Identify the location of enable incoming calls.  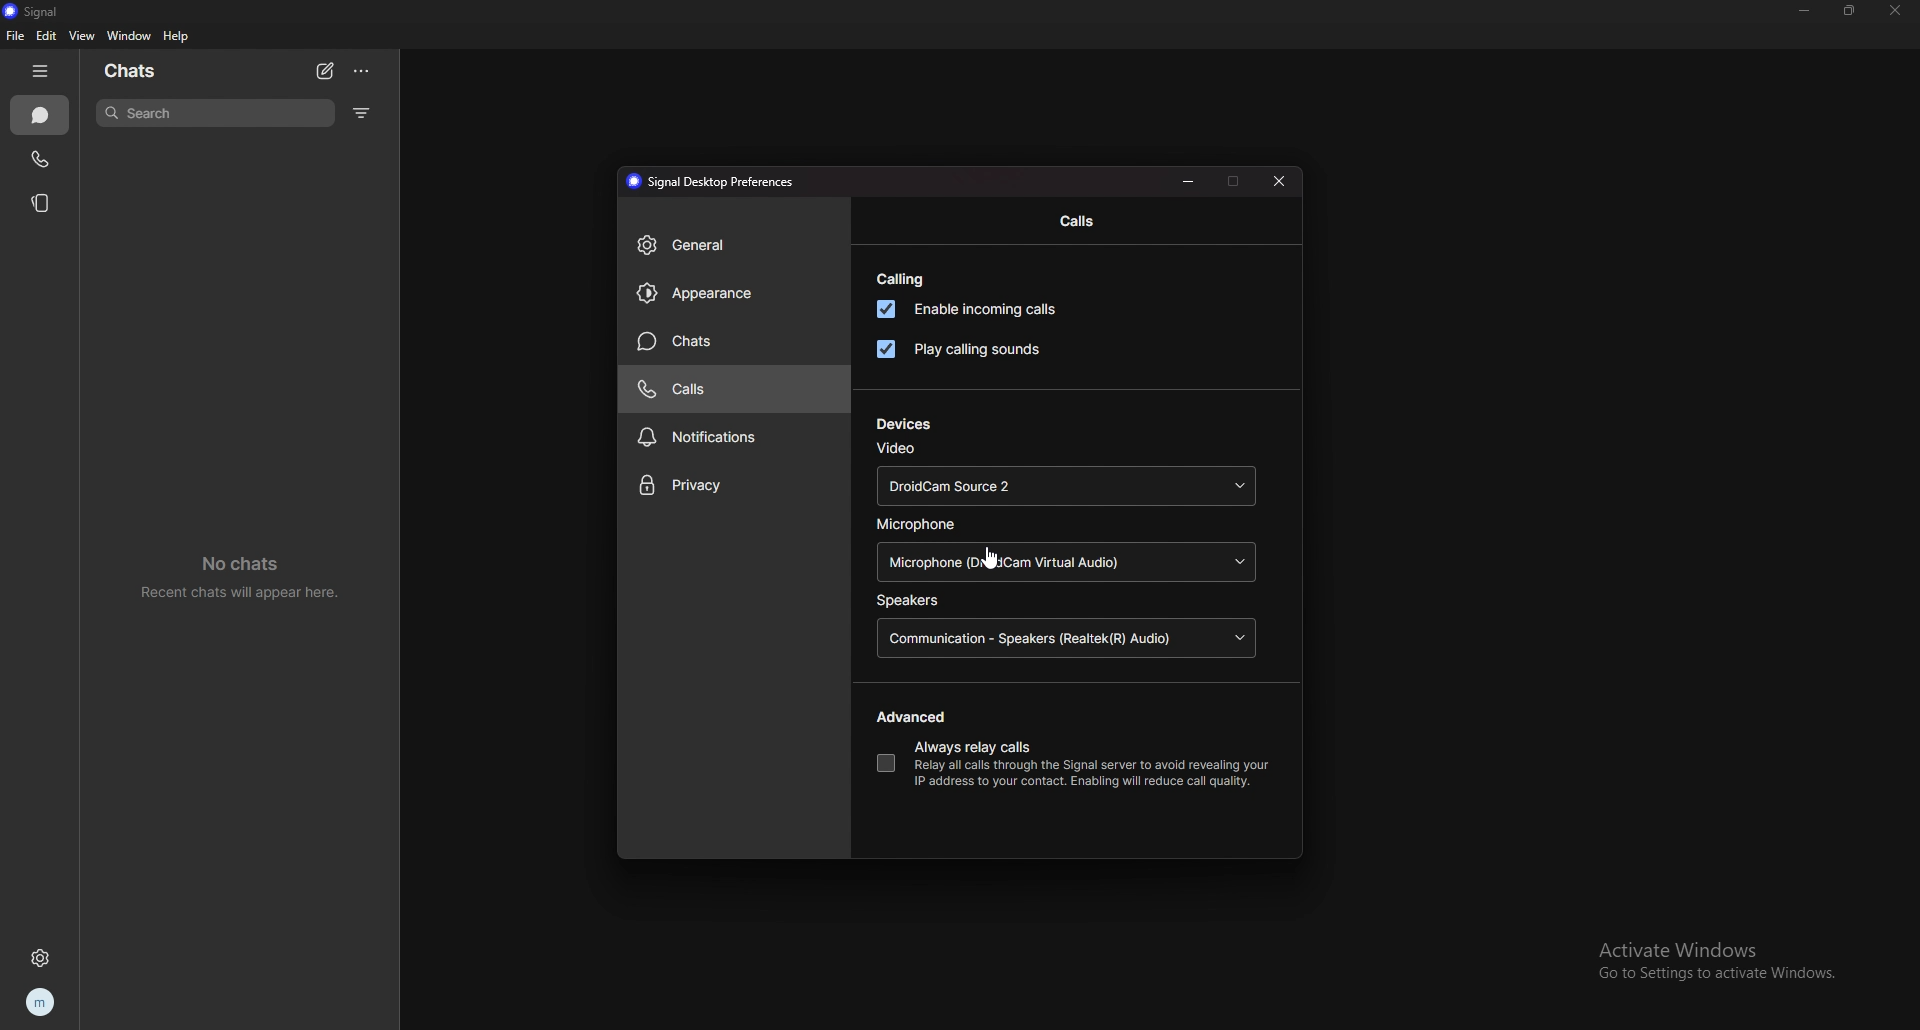
(973, 309).